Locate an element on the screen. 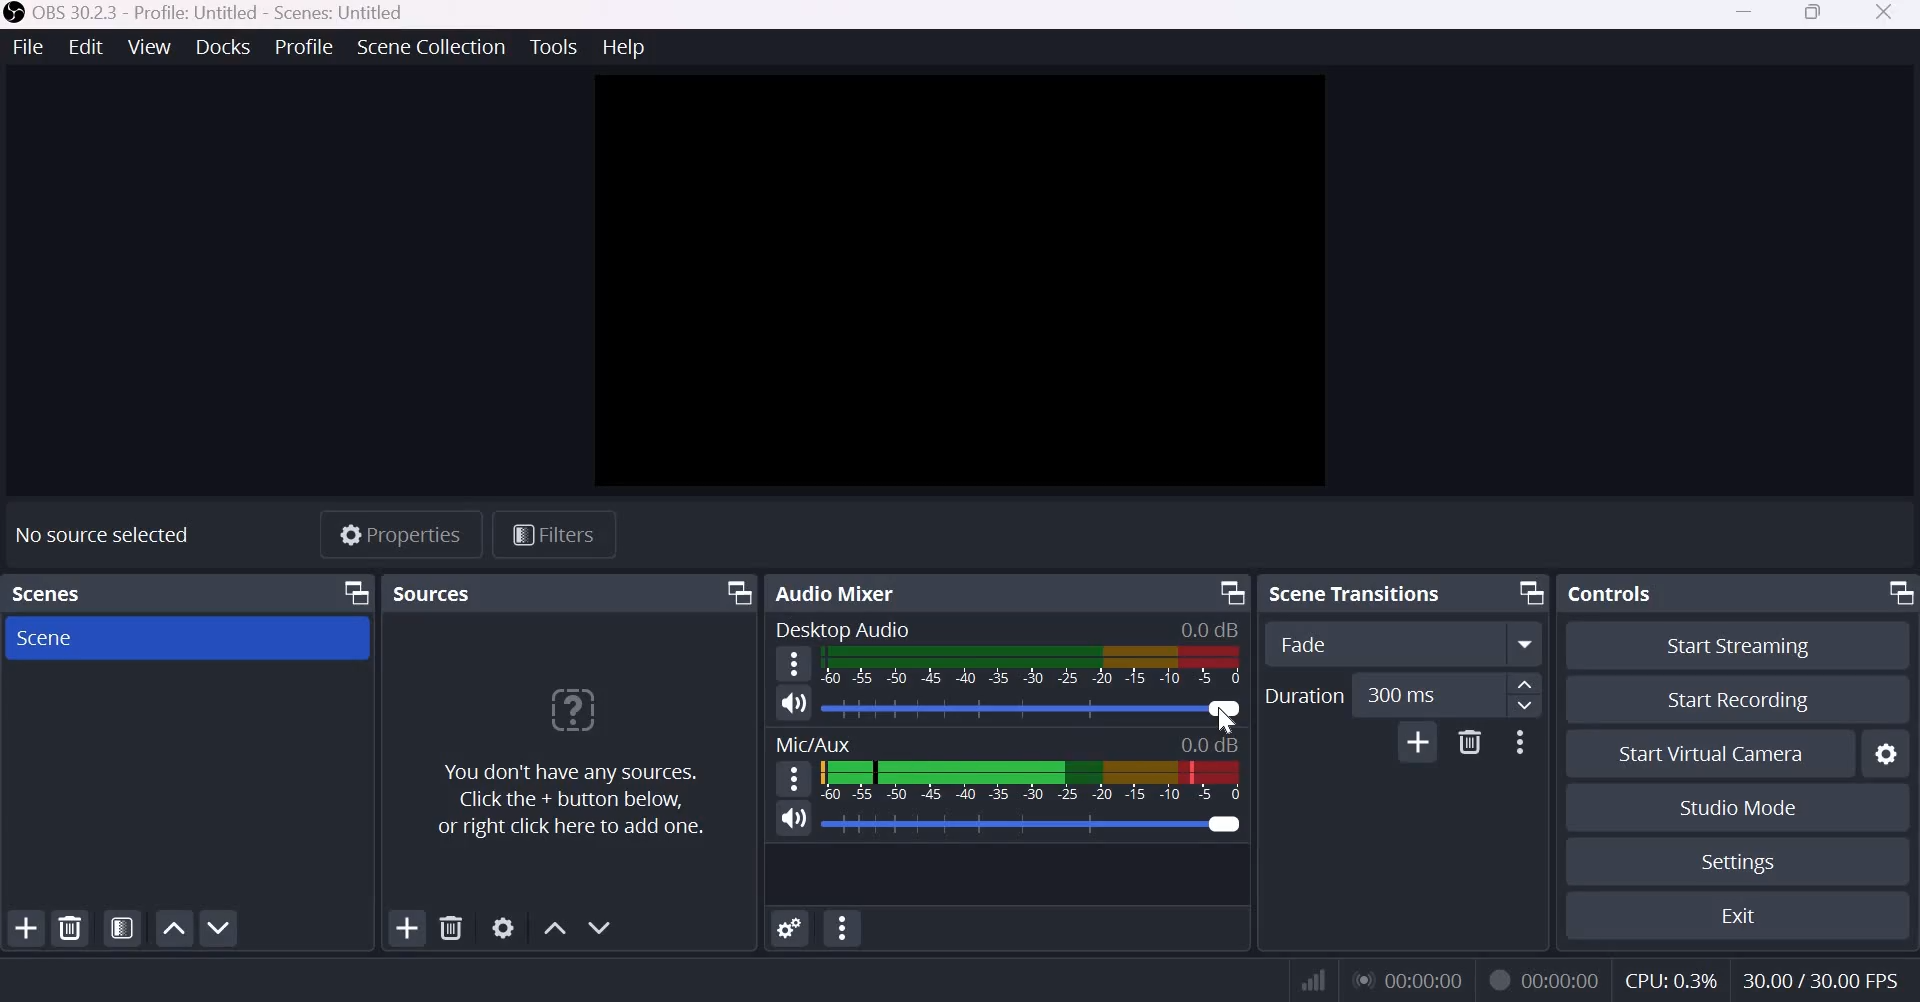 The width and height of the screenshot is (1920, 1002). Dock Options icon is located at coordinates (1229, 595).